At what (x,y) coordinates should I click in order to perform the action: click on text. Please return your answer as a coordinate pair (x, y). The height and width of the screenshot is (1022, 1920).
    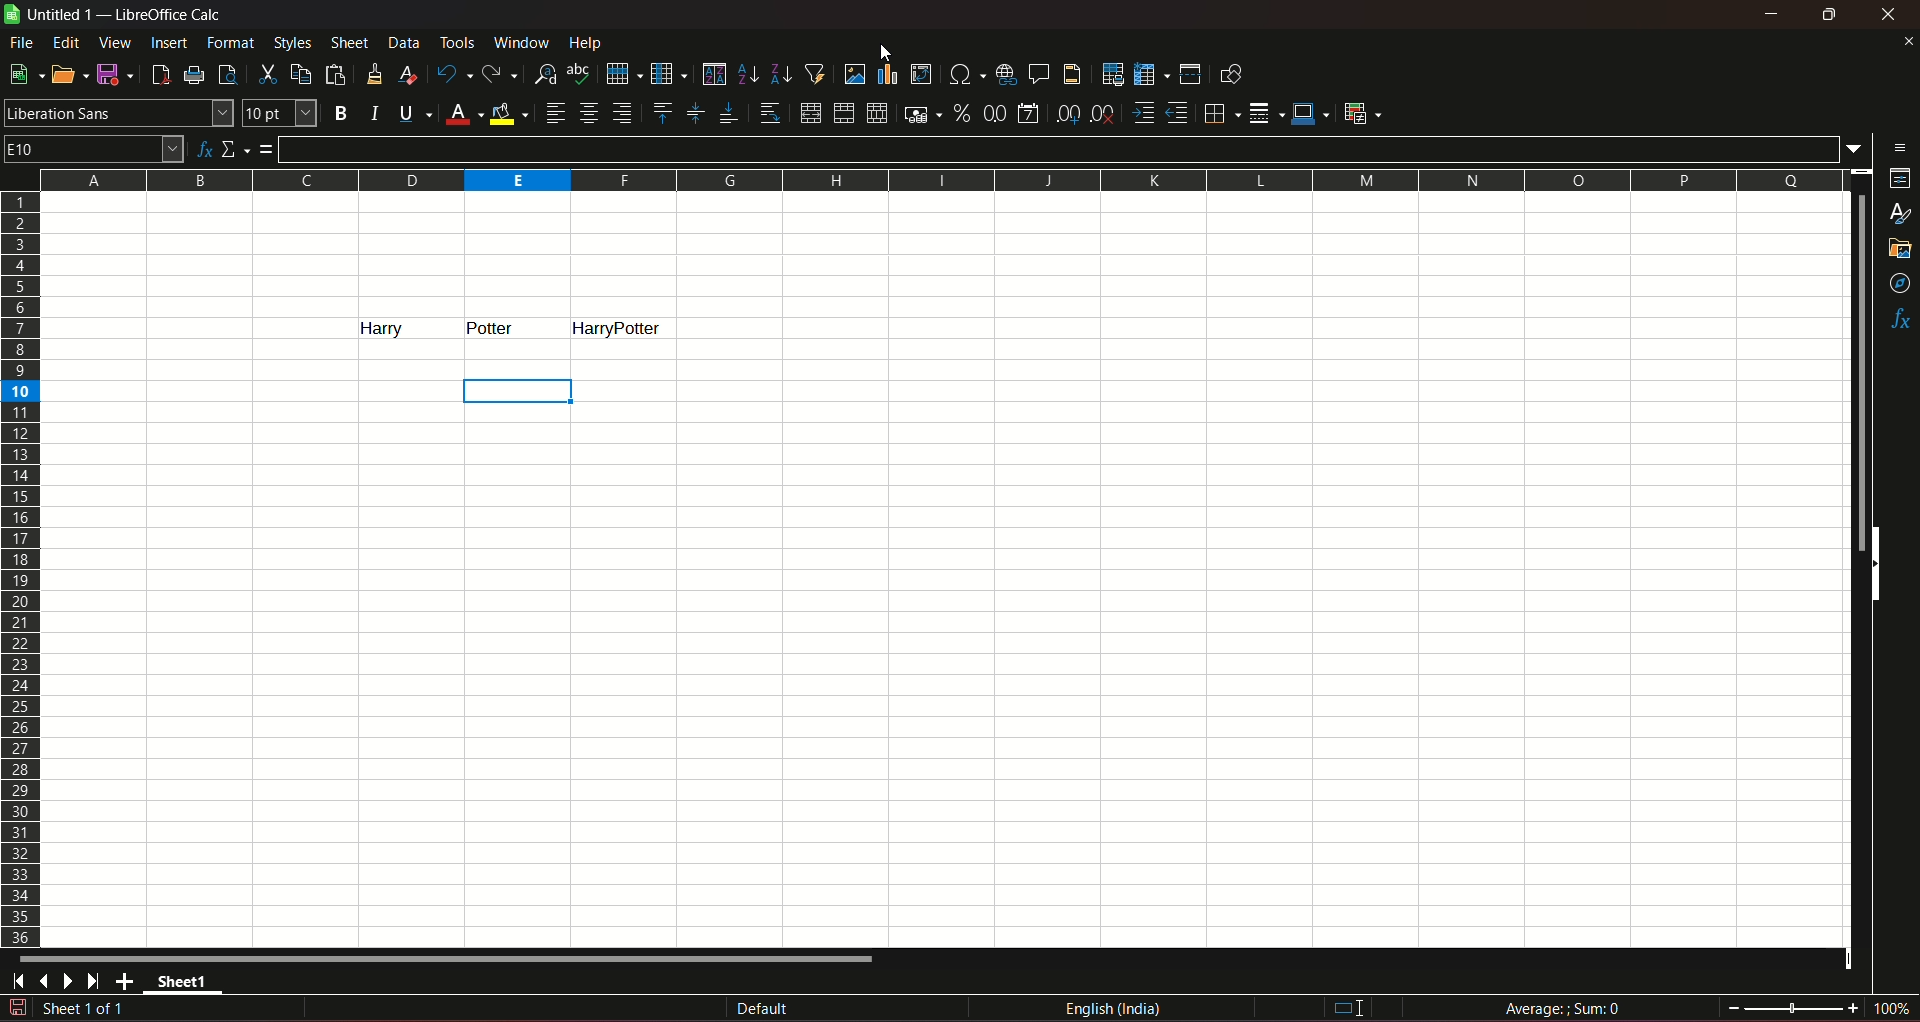
    Looking at the image, I should click on (493, 328).